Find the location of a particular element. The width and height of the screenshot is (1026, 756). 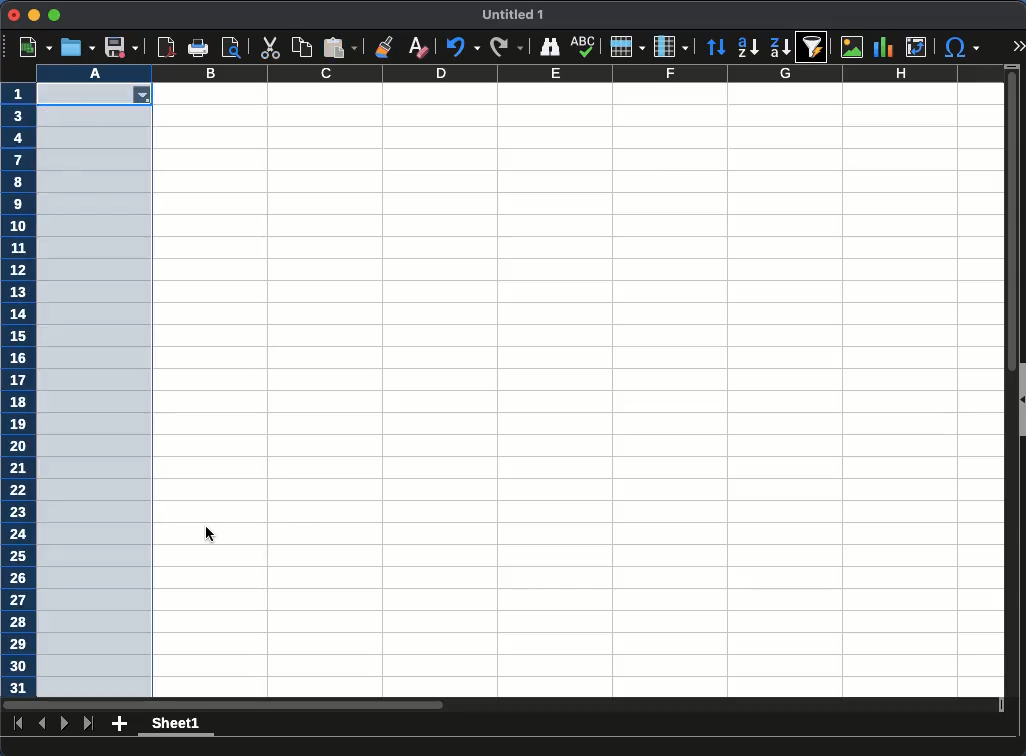

collapse is located at coordinates (1020, 400).